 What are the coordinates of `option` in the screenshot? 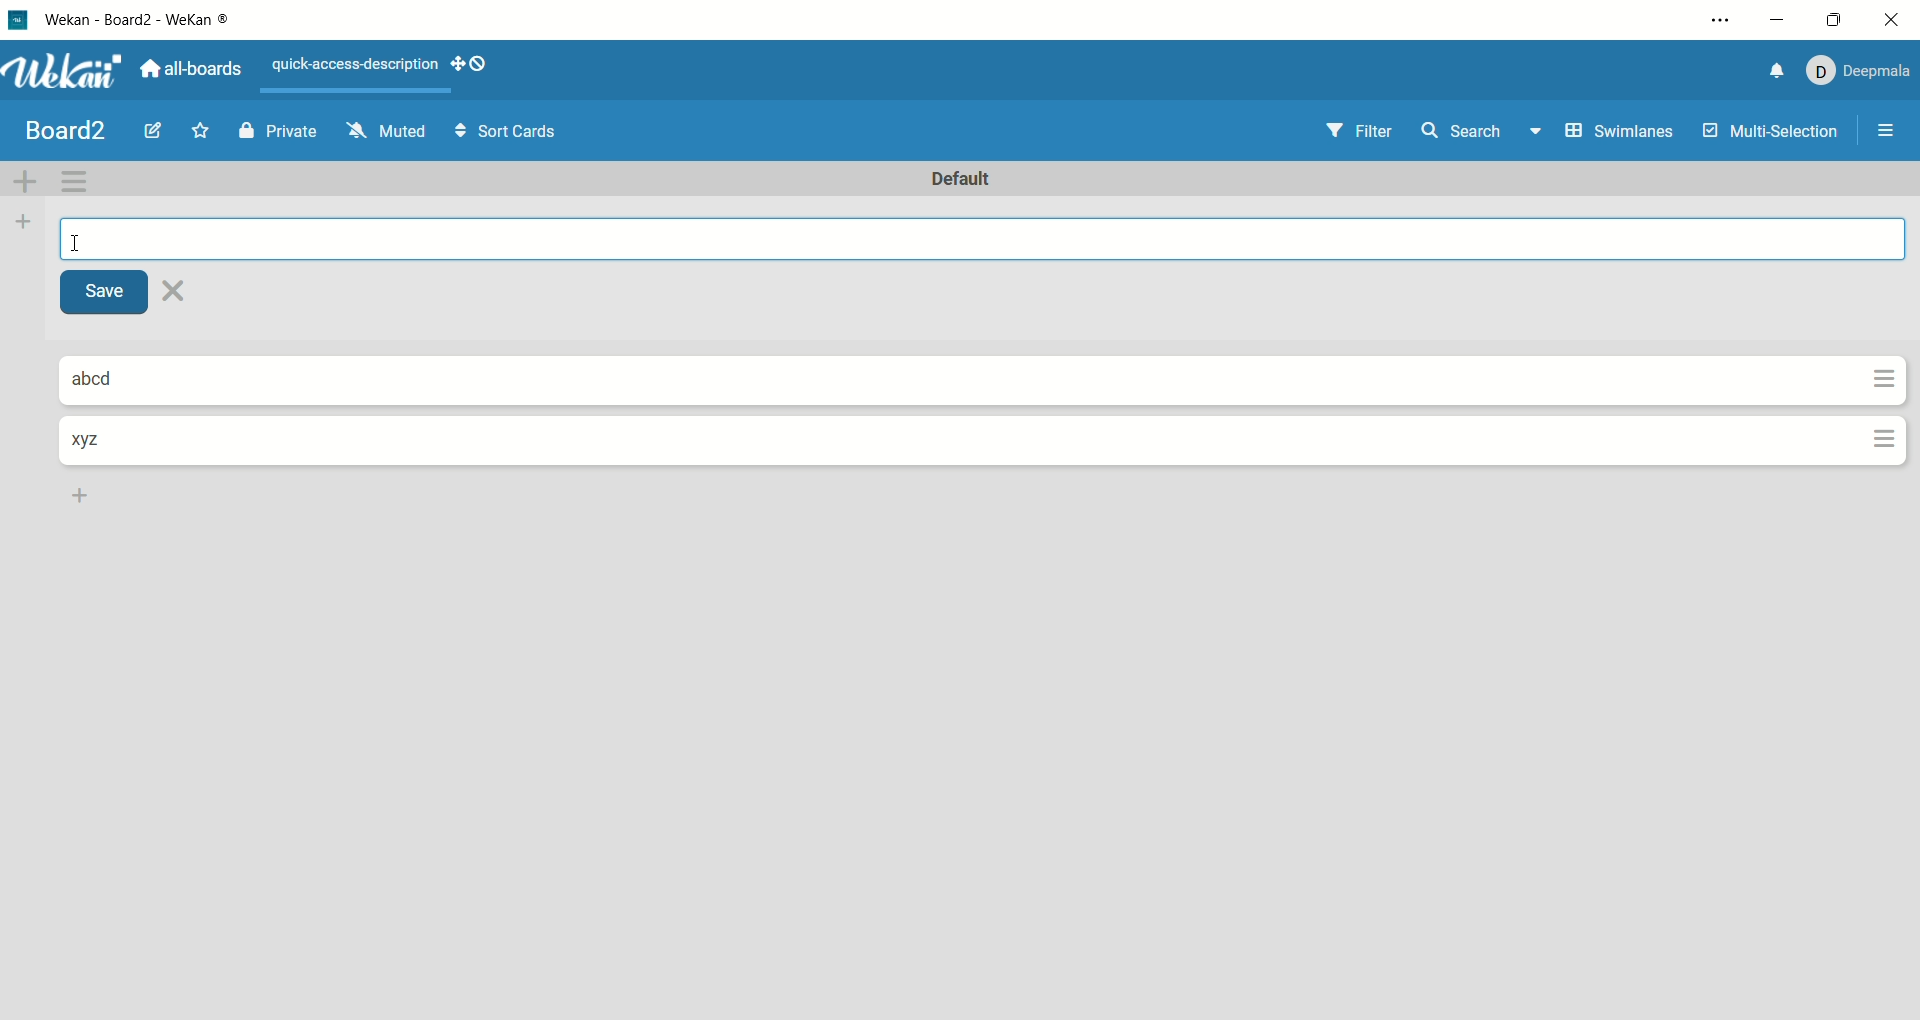 It's located at (1889, 130).